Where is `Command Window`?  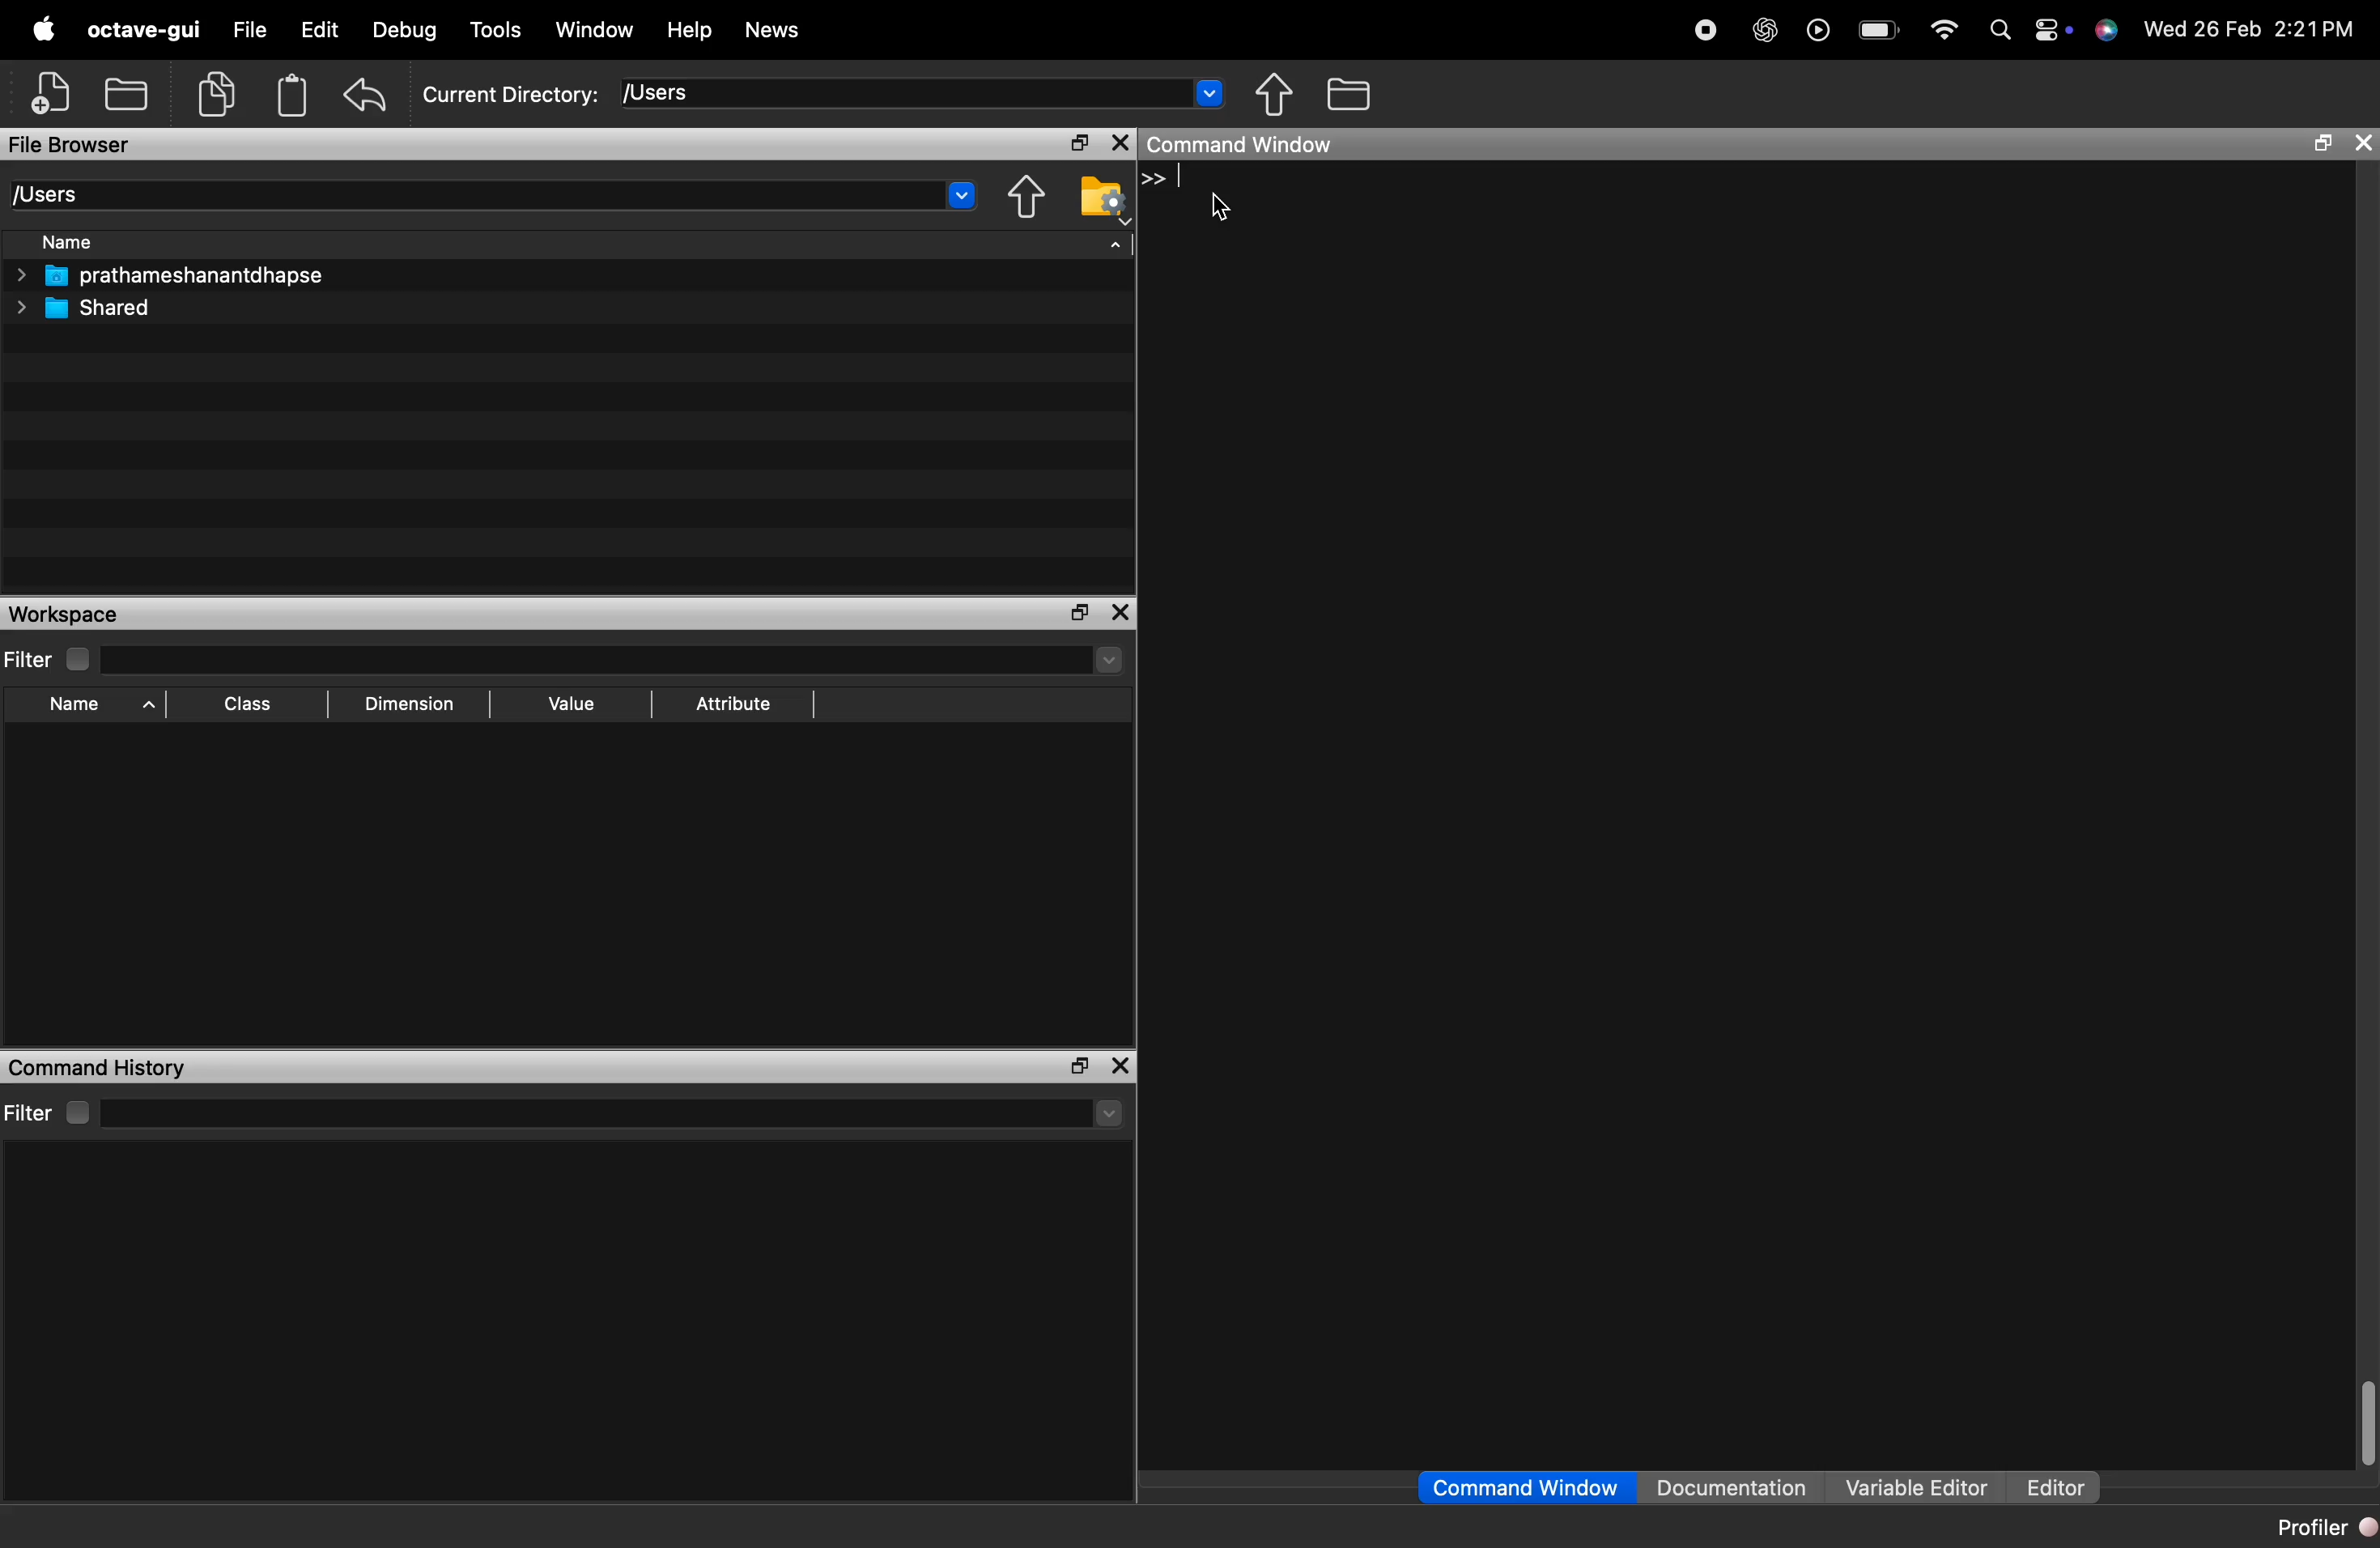
Command Window is located at coordinates (1524, 1488).